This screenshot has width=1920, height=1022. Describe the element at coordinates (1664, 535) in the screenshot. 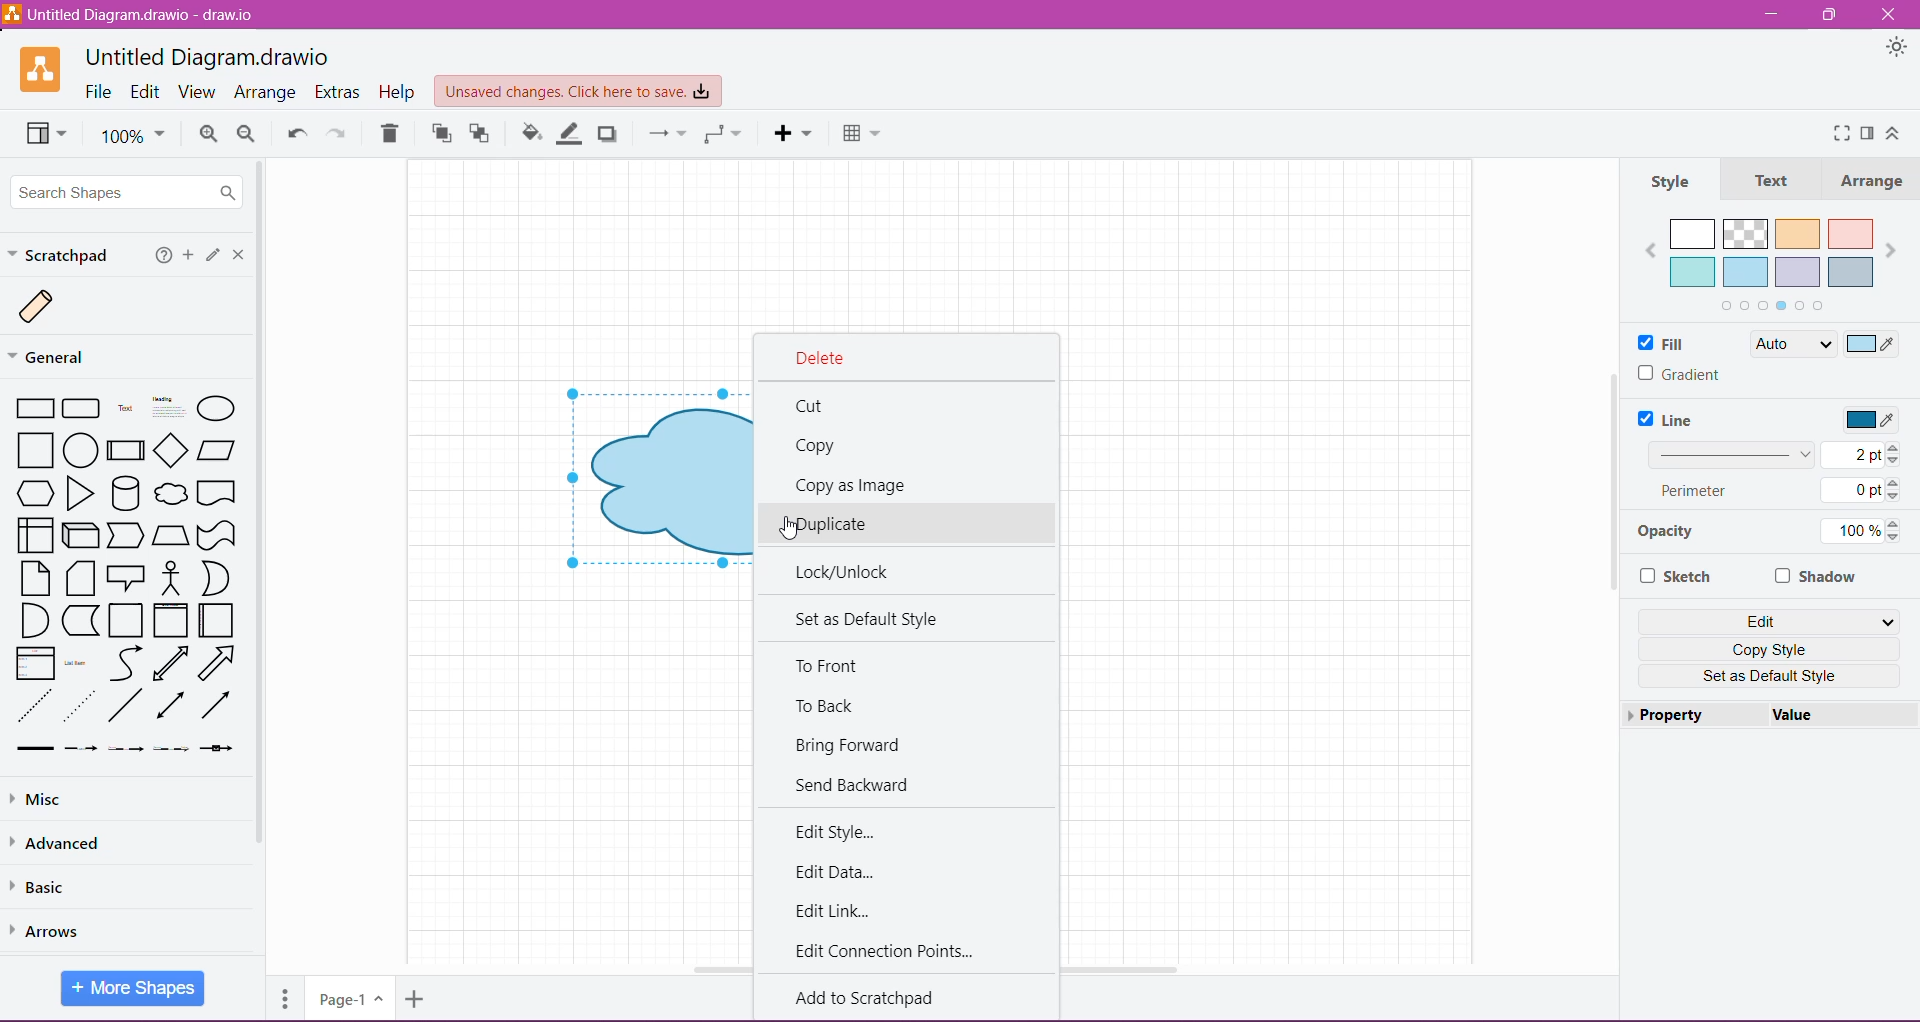

I see `Opacity` at that location.